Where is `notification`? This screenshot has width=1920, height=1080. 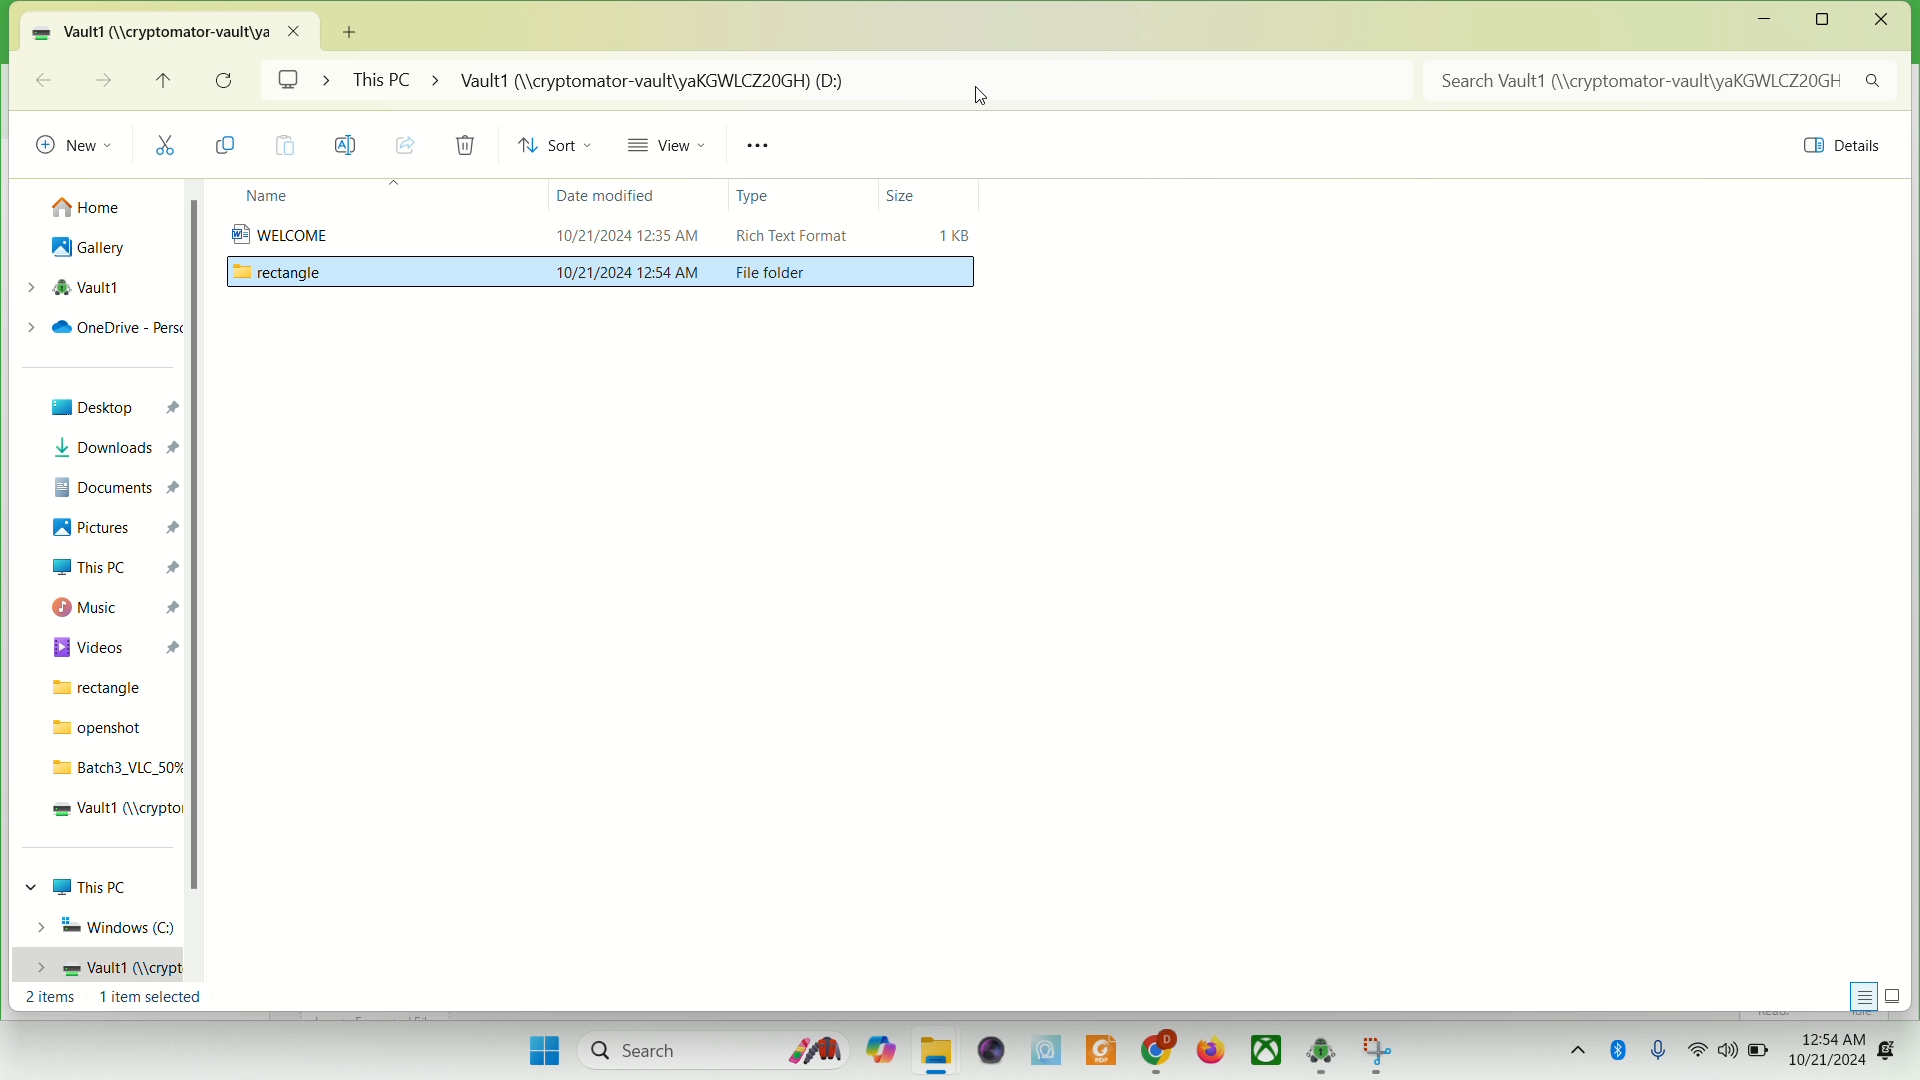 notification is located at coordinates (1891, 1047).